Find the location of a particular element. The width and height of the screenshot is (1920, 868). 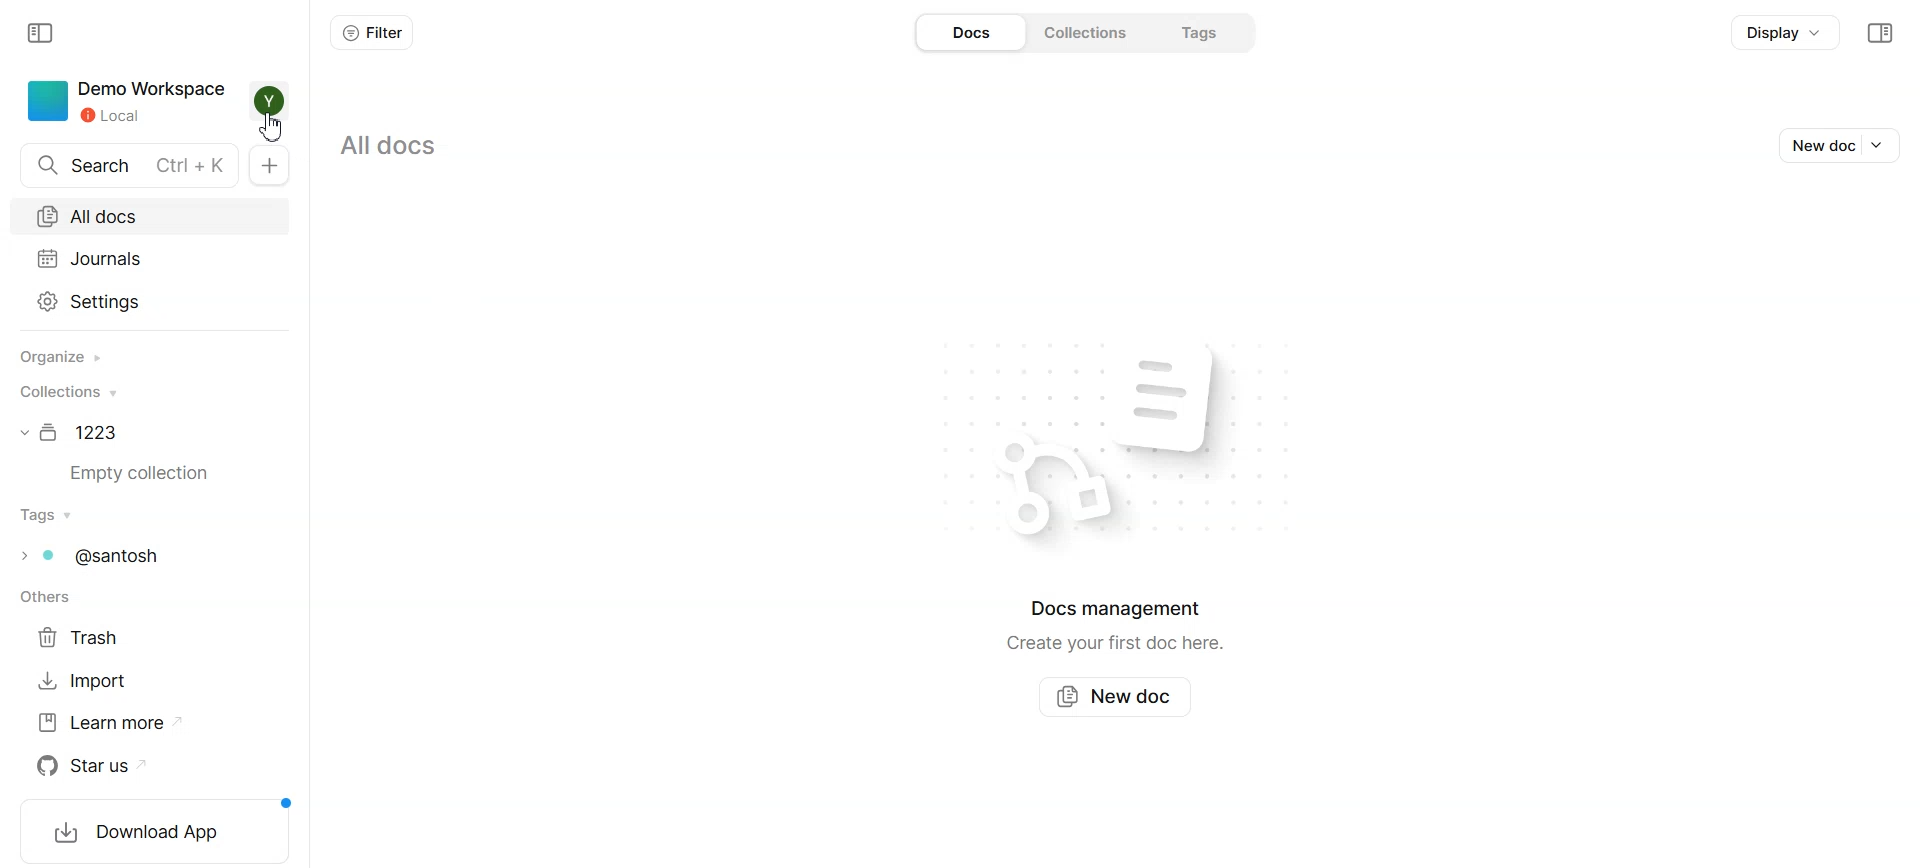

Display is located at coordinates (1785, 31).